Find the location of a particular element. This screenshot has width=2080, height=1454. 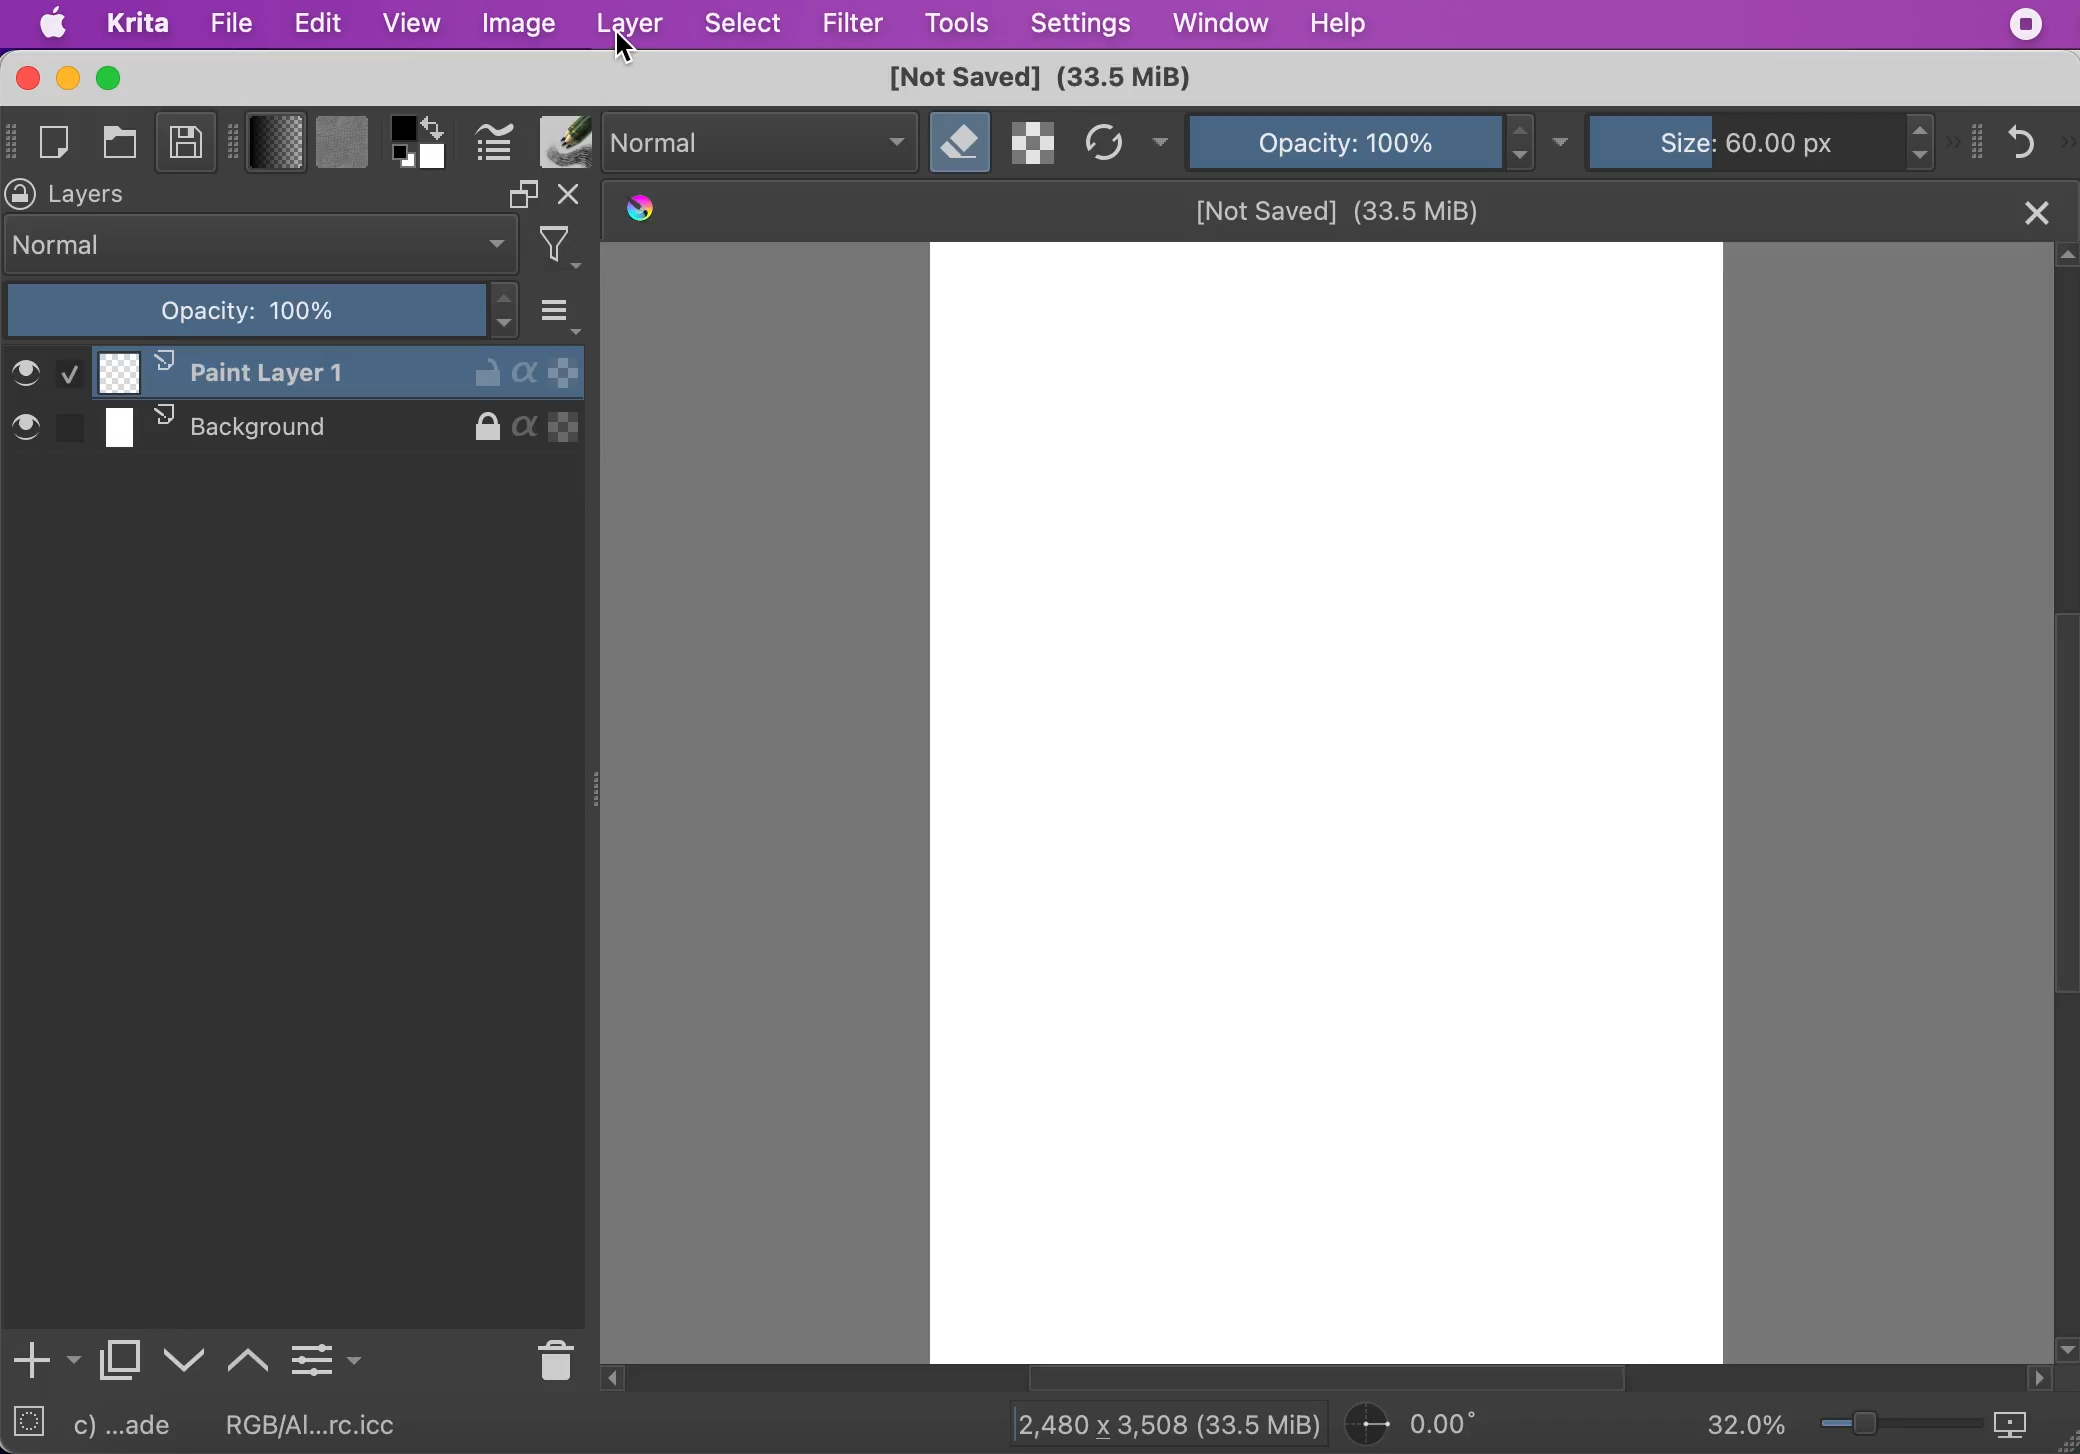

no selection is located at coordinates (29, 1426).